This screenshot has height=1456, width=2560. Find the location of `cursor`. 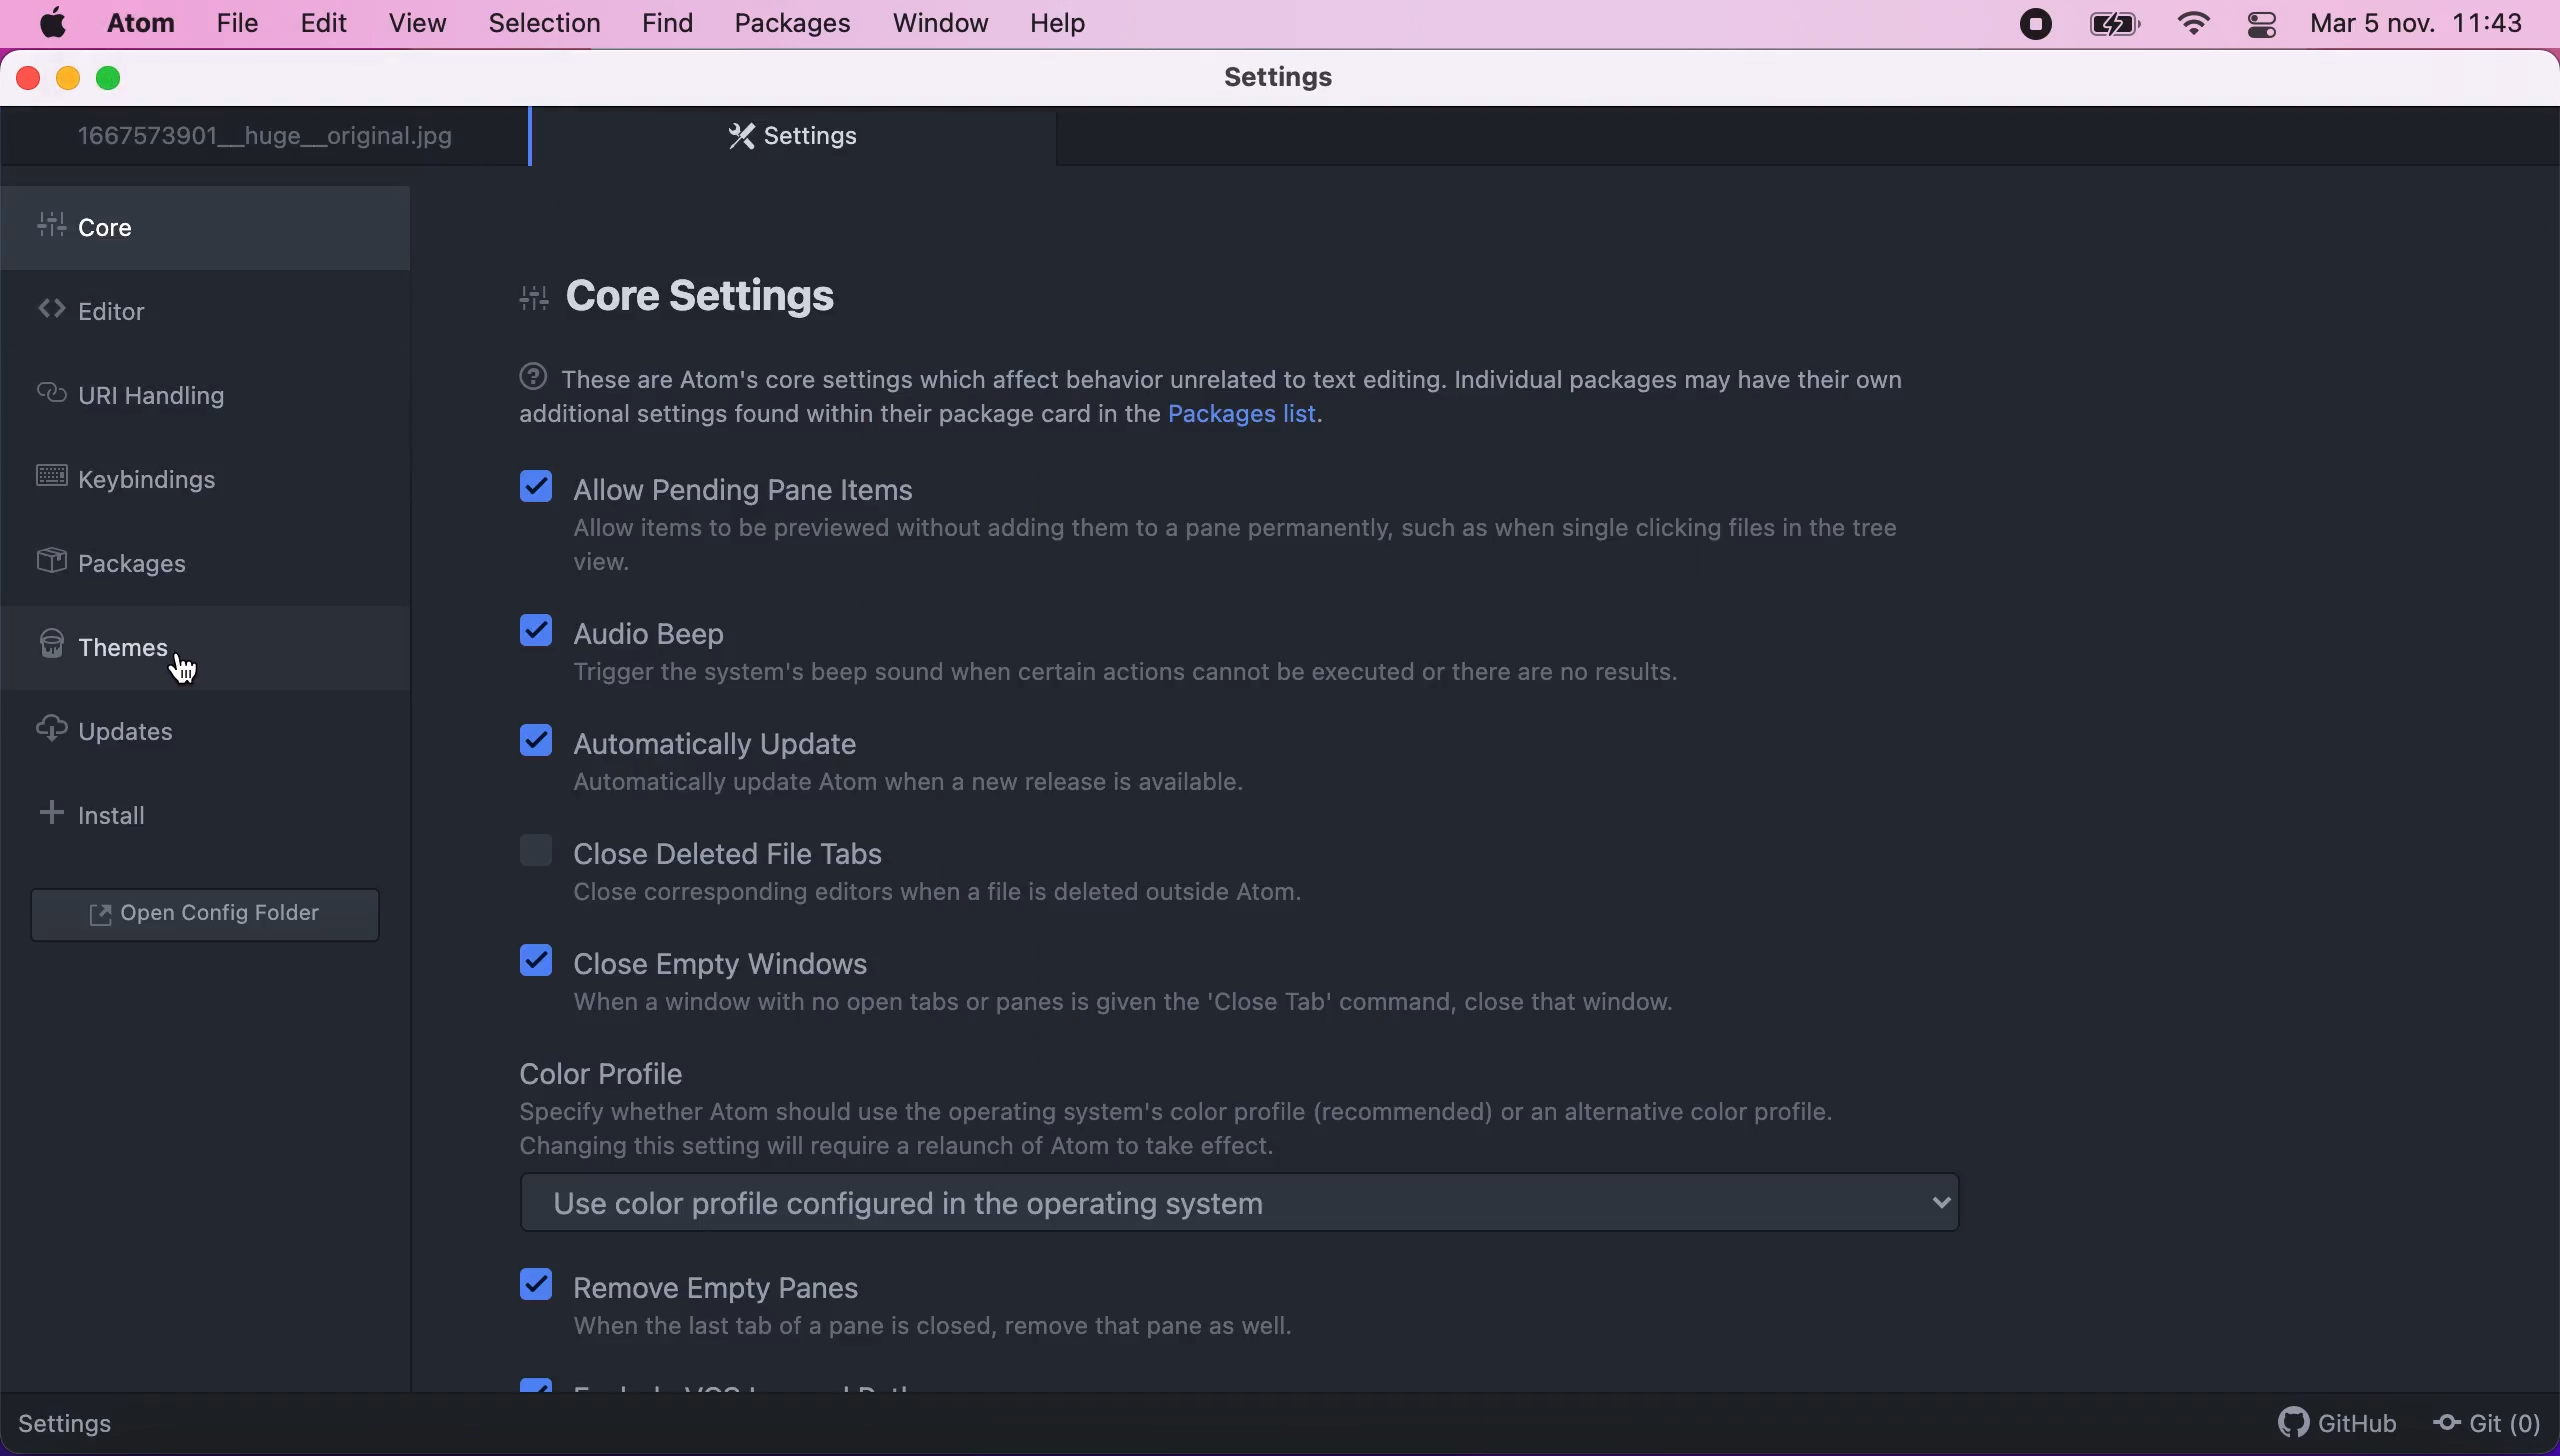

cursor is located at coordinates (180, 667).